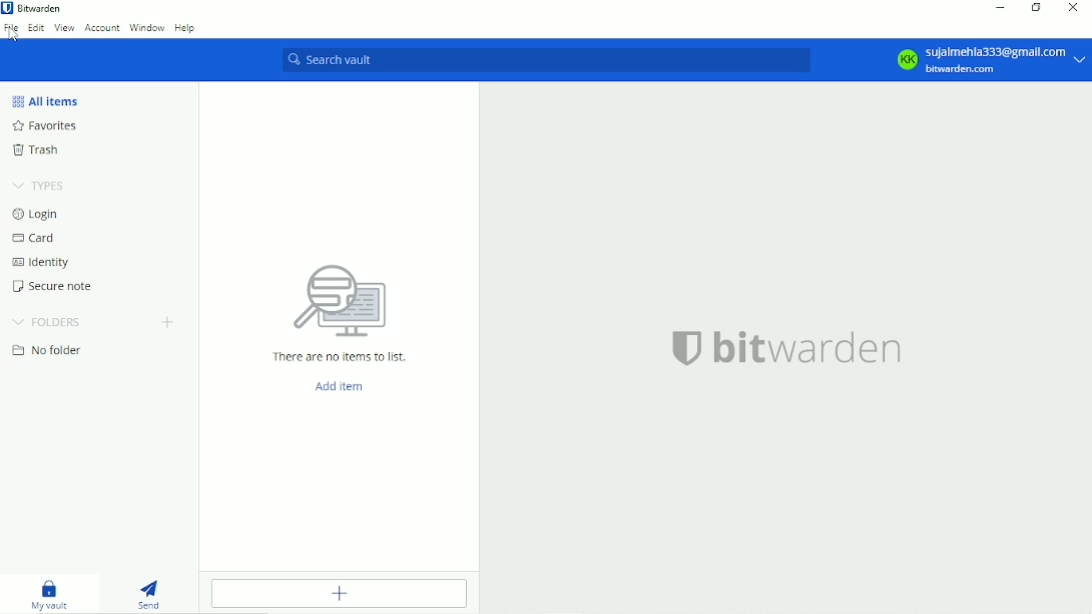  I want to click on Folders, so click(49, 319).